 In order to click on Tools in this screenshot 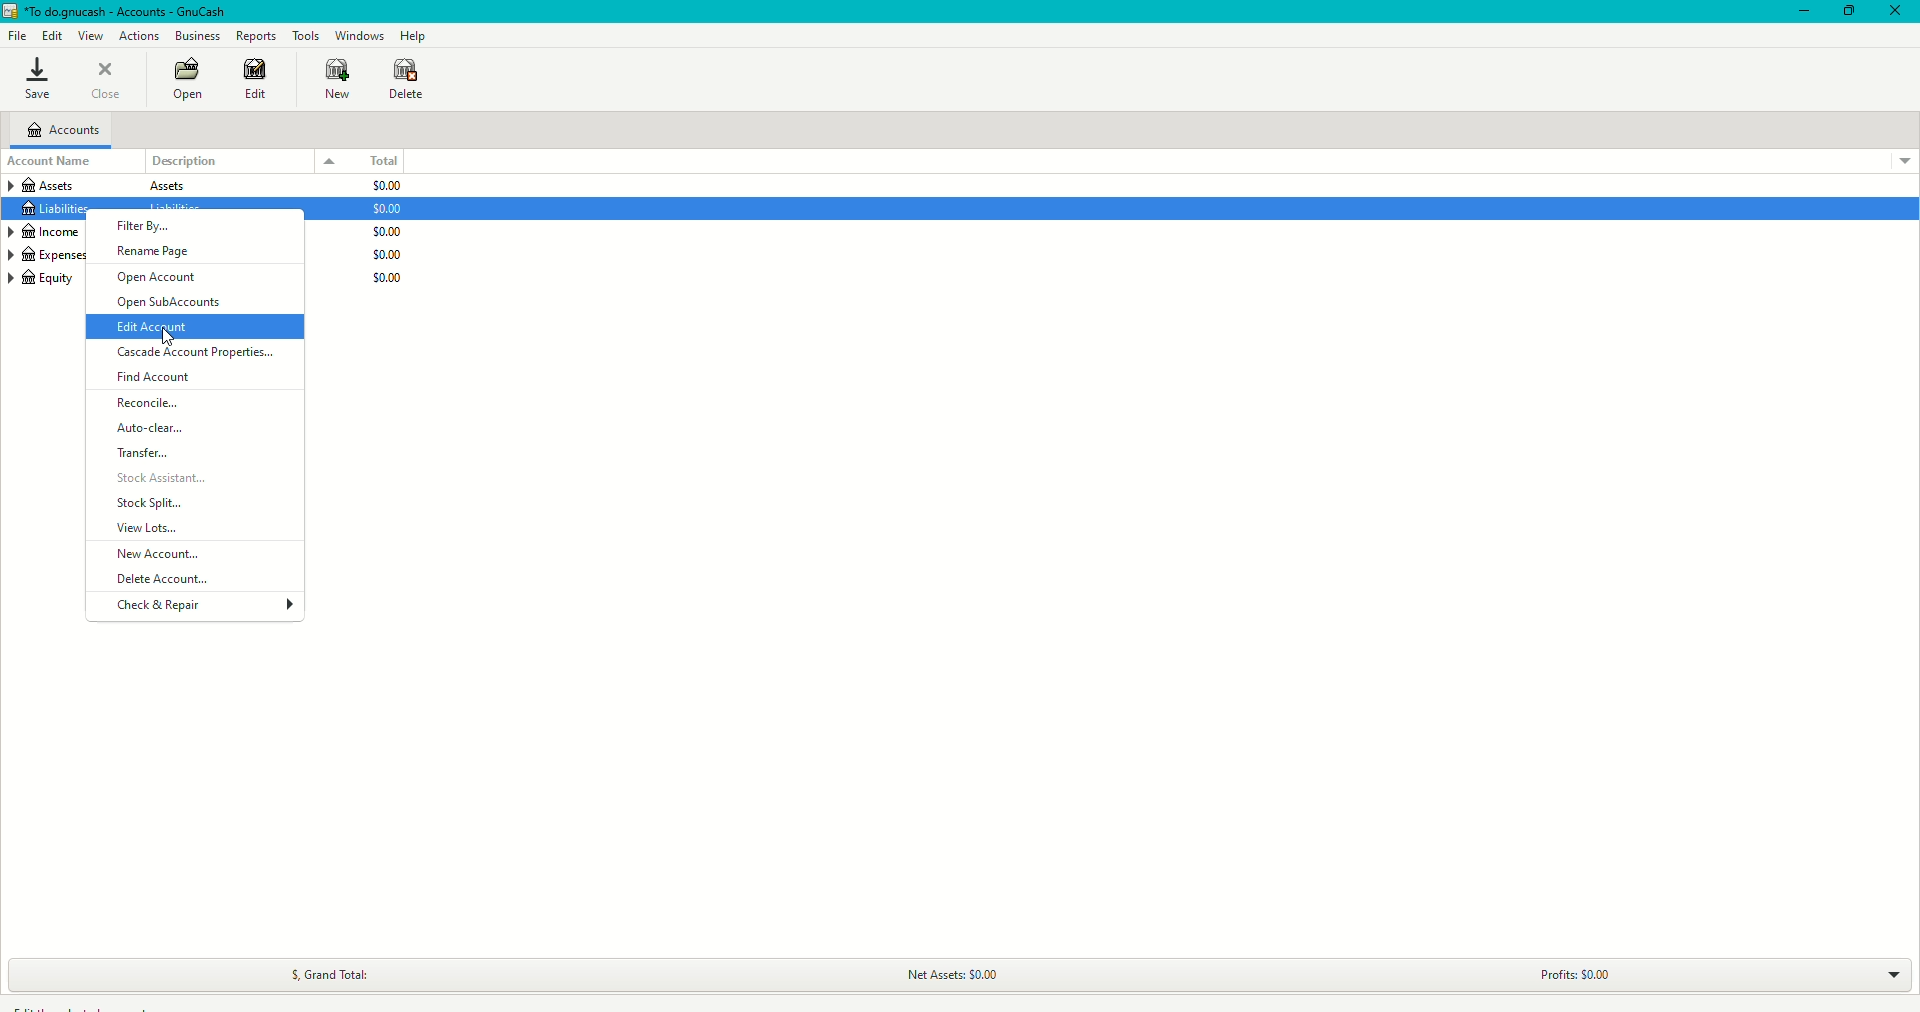, I will do `click(308, 36)`.